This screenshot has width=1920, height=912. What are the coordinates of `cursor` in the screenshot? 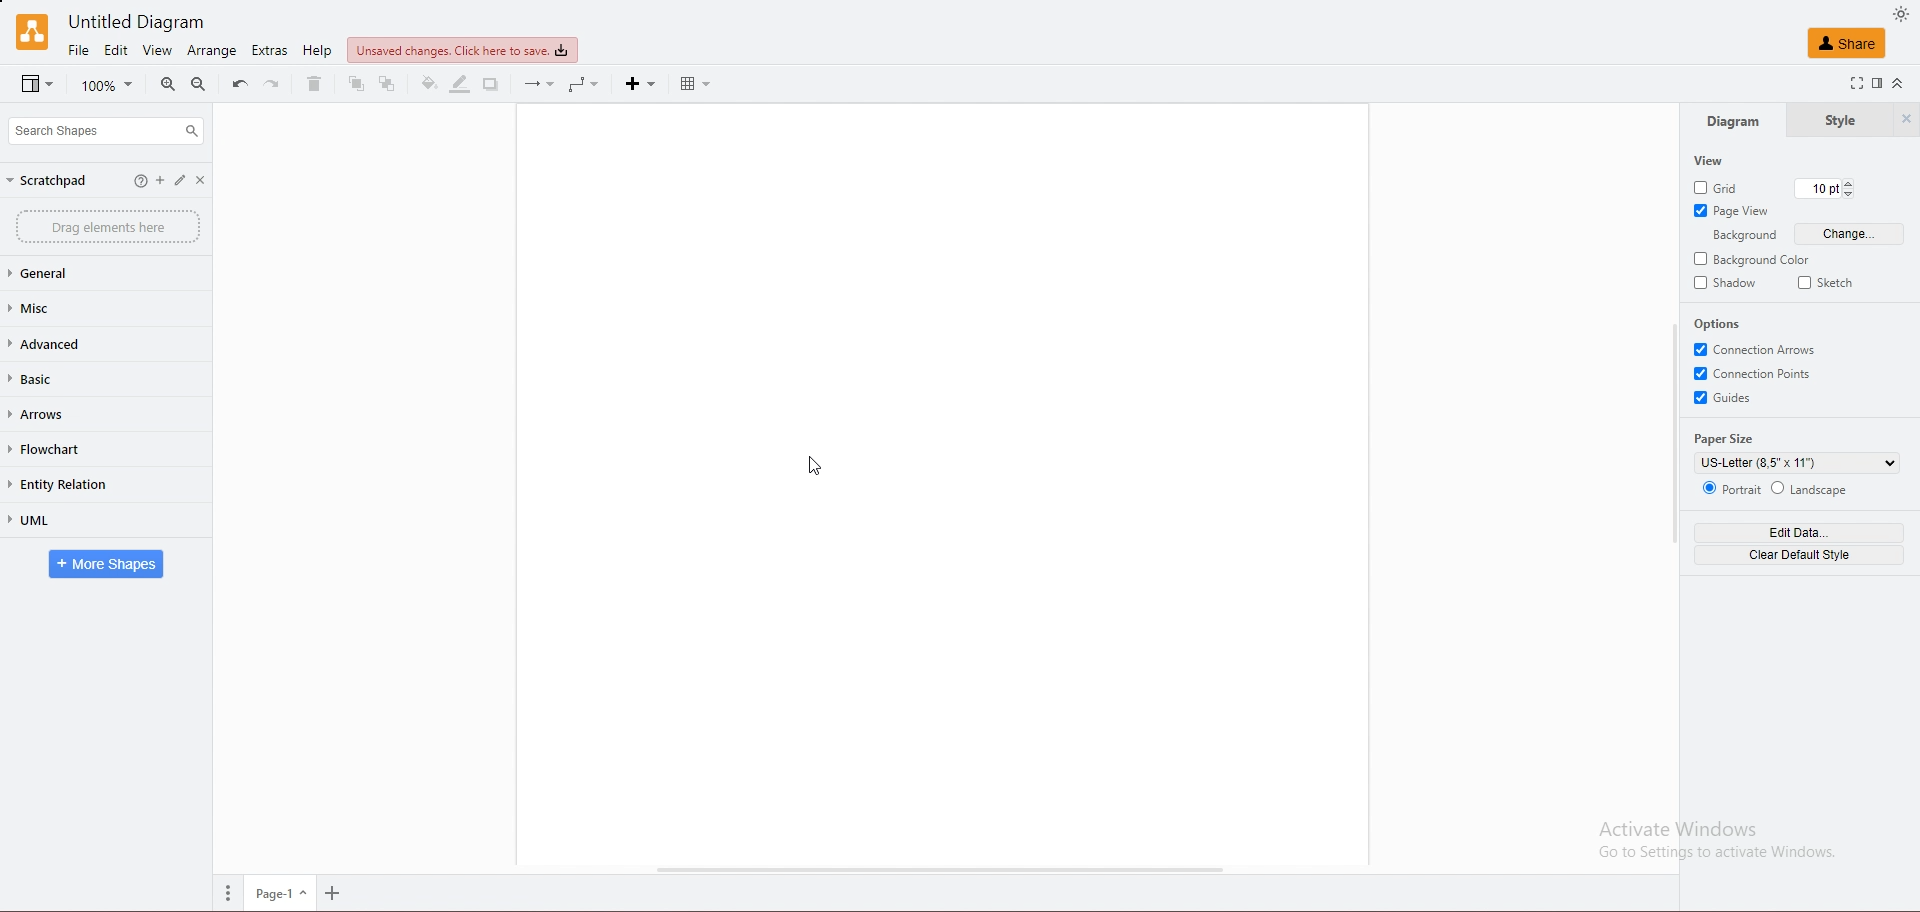 It's located at (810, 466).